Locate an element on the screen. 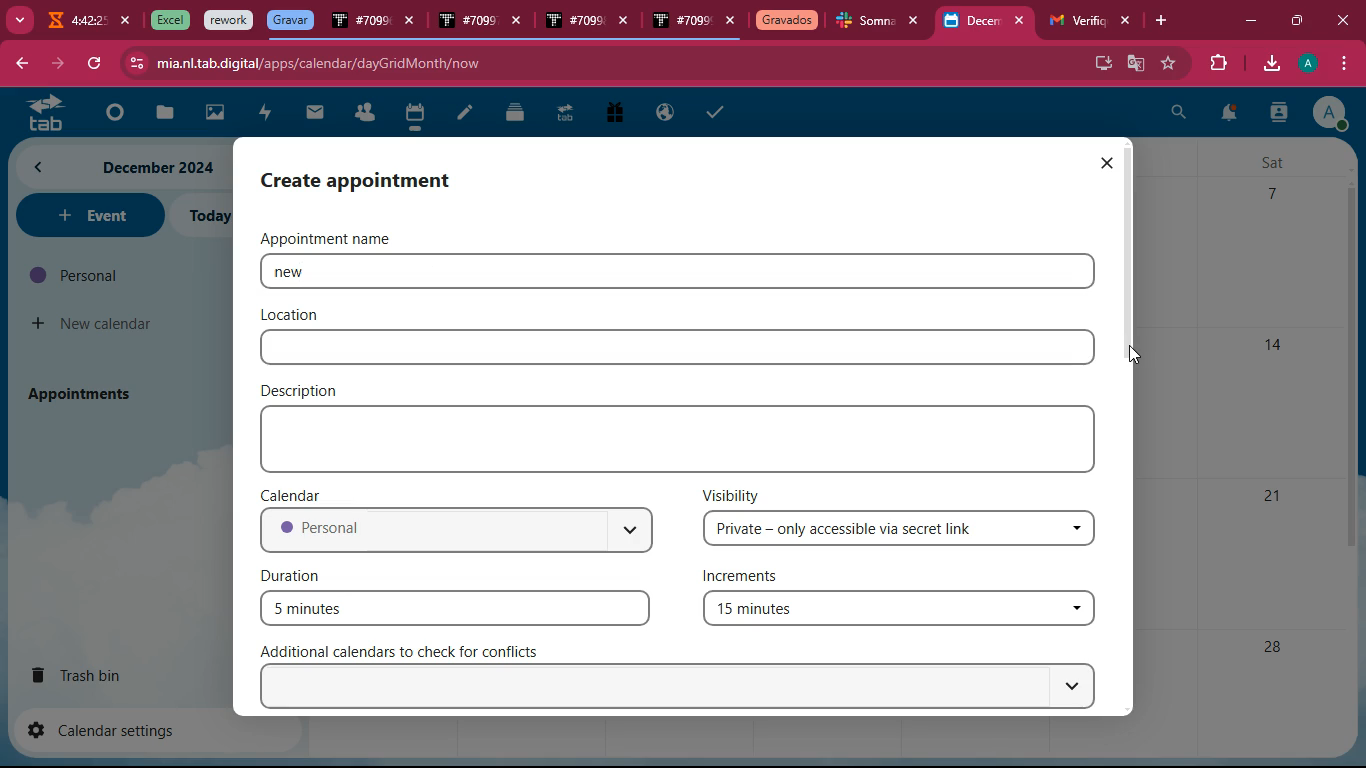  calendar settings is located at coordinates (110, 729).